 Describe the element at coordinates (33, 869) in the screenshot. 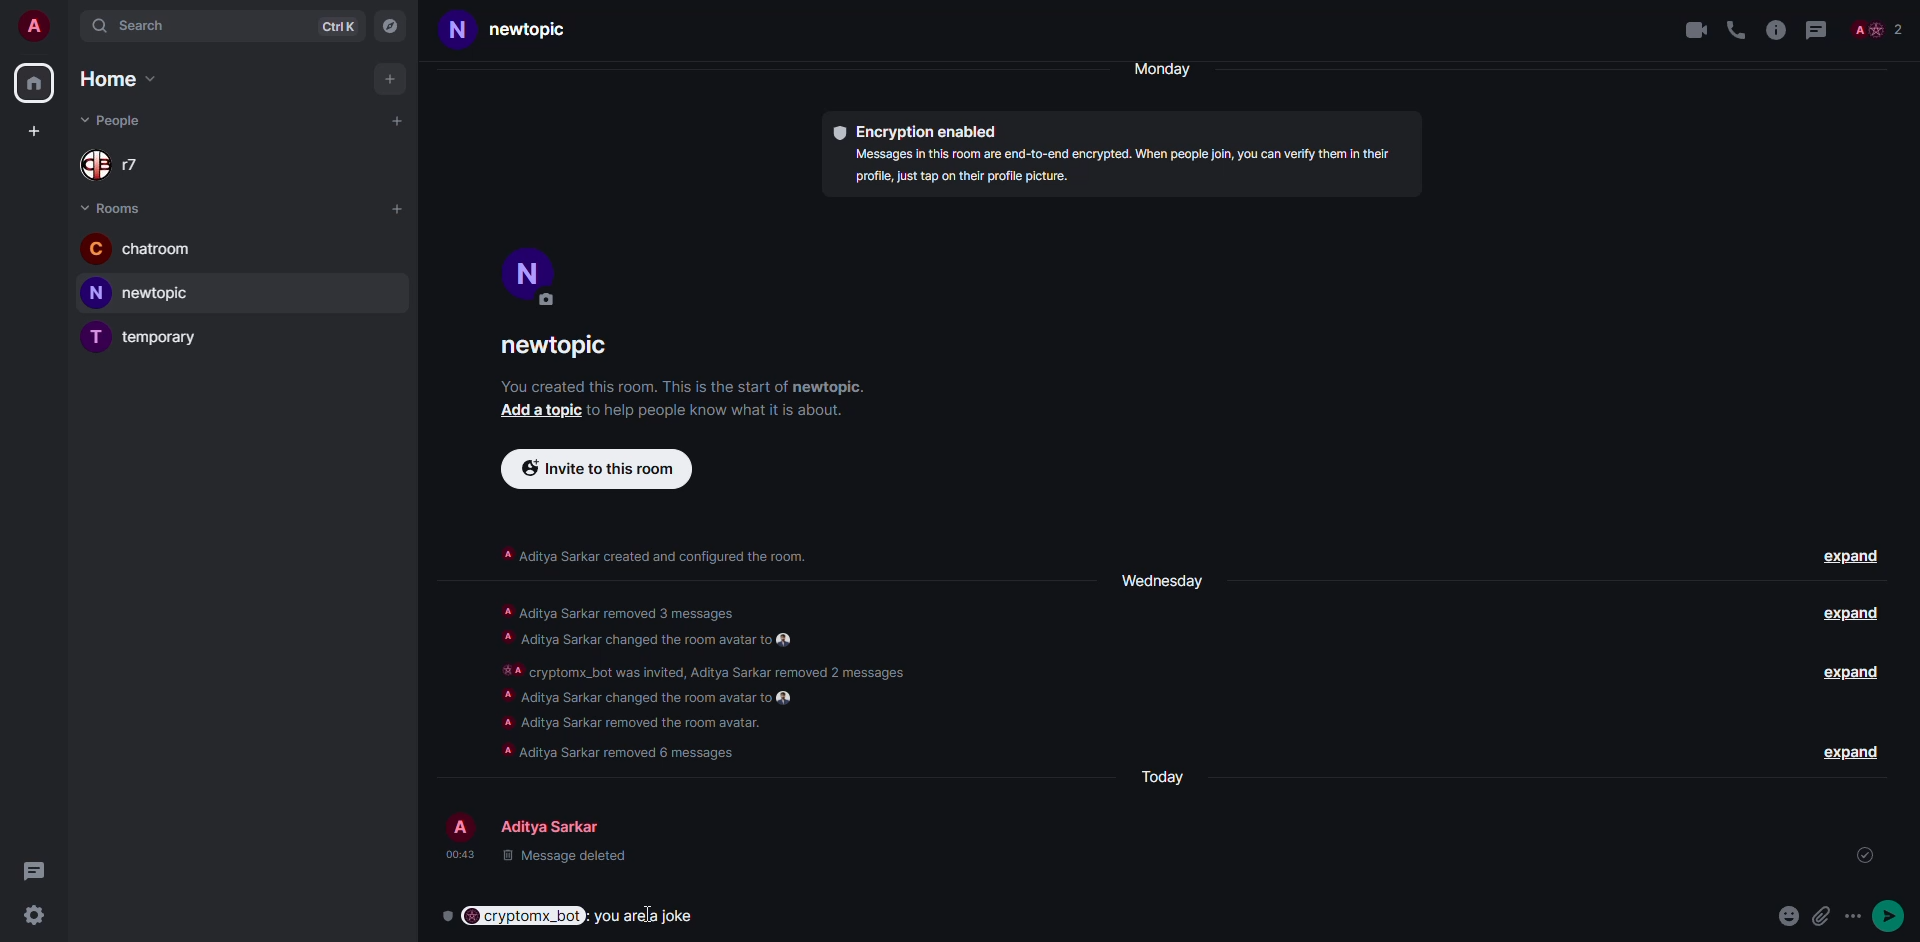

I see `threads` at that location.